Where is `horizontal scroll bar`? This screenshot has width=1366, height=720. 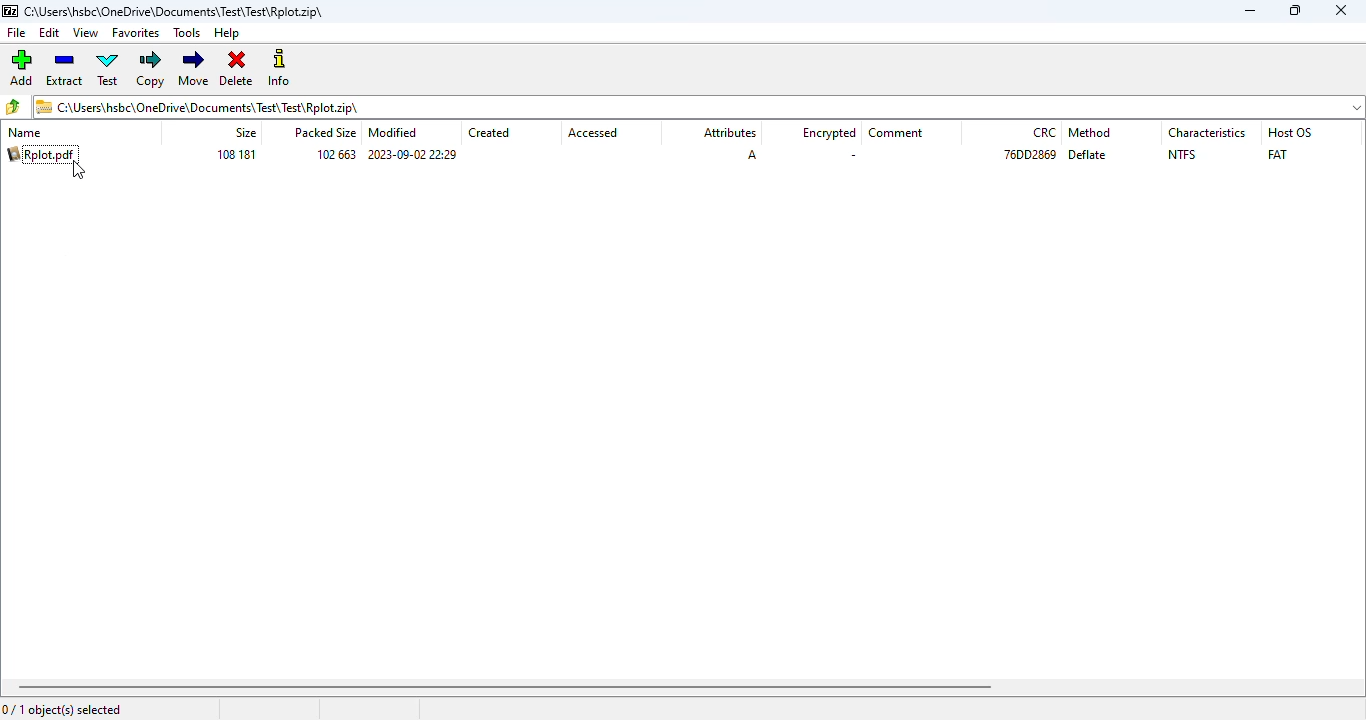
horizontal scroll bar is located at coordinates (505, 687).